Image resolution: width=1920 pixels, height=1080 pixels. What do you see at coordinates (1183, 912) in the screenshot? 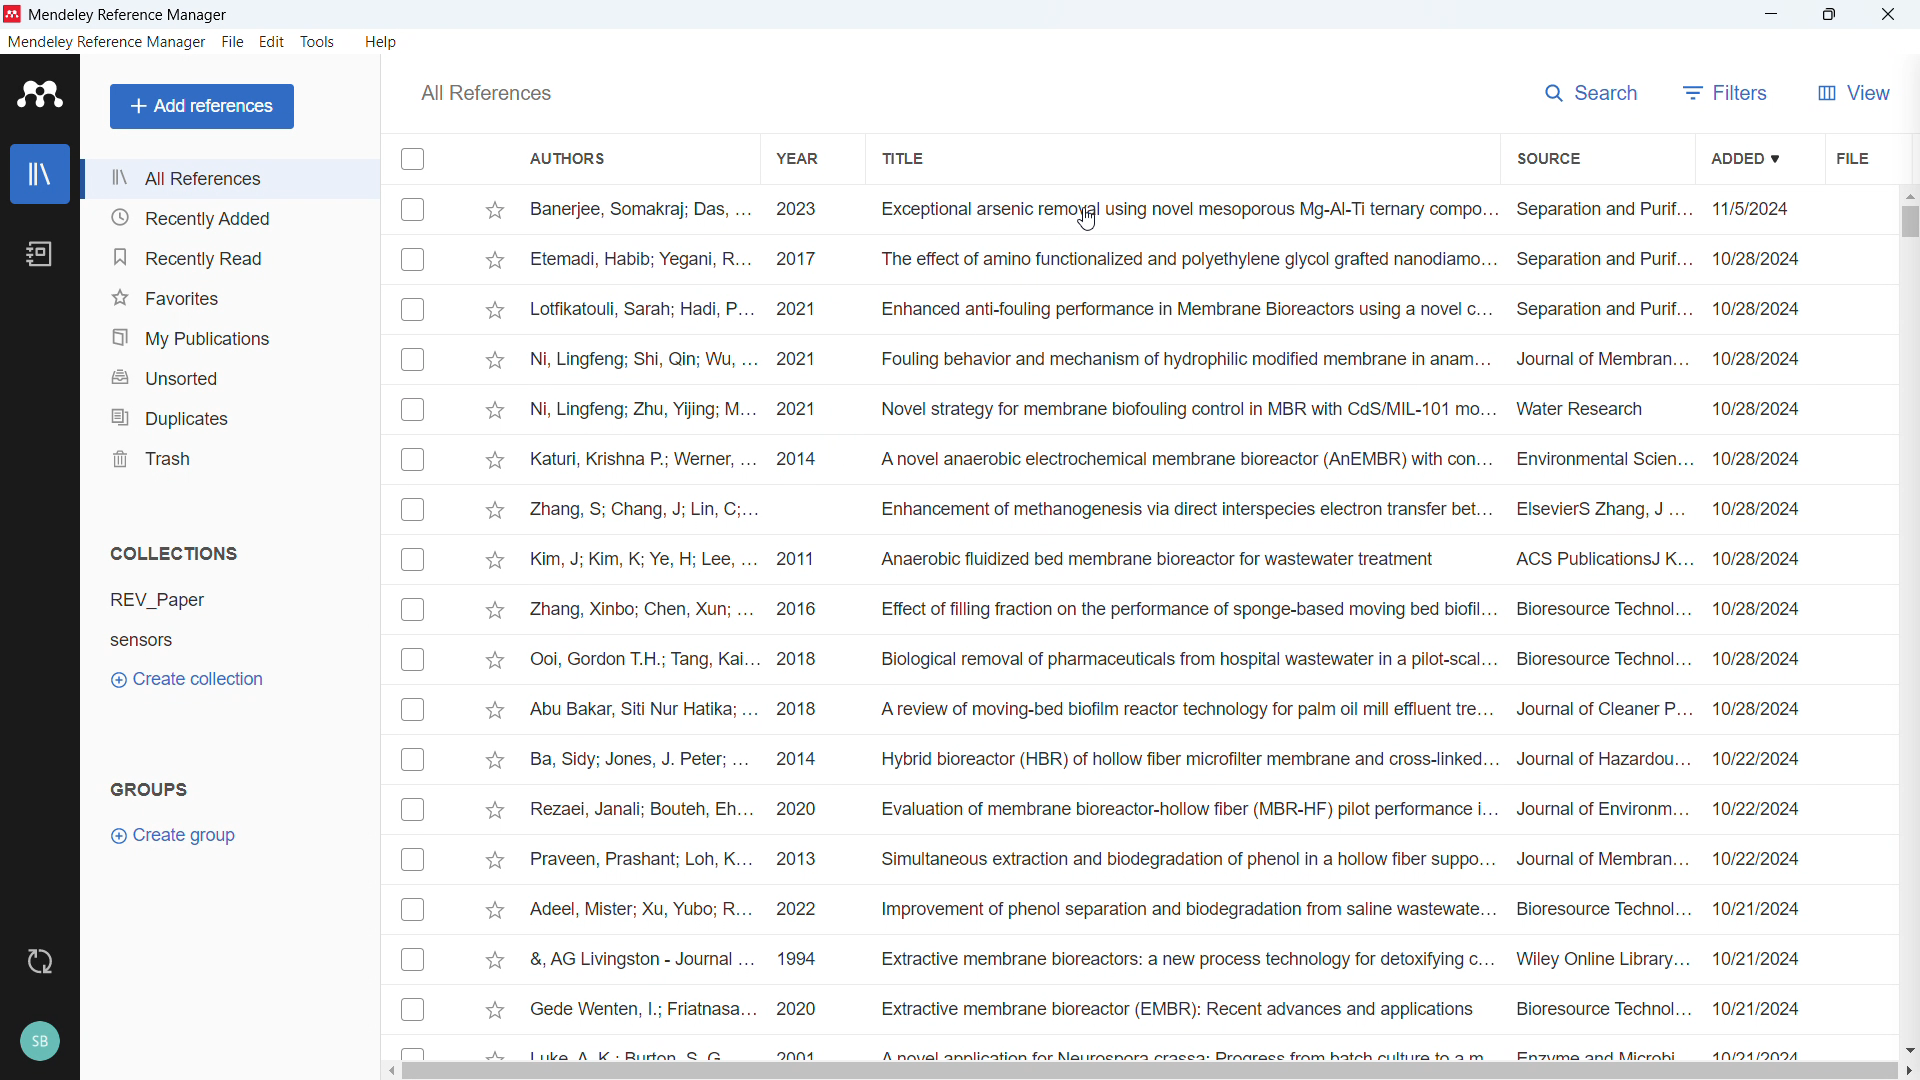
I see `improvement of phenol separation and biodegradation from saline wastewater` at bounding box center [1183, 912].